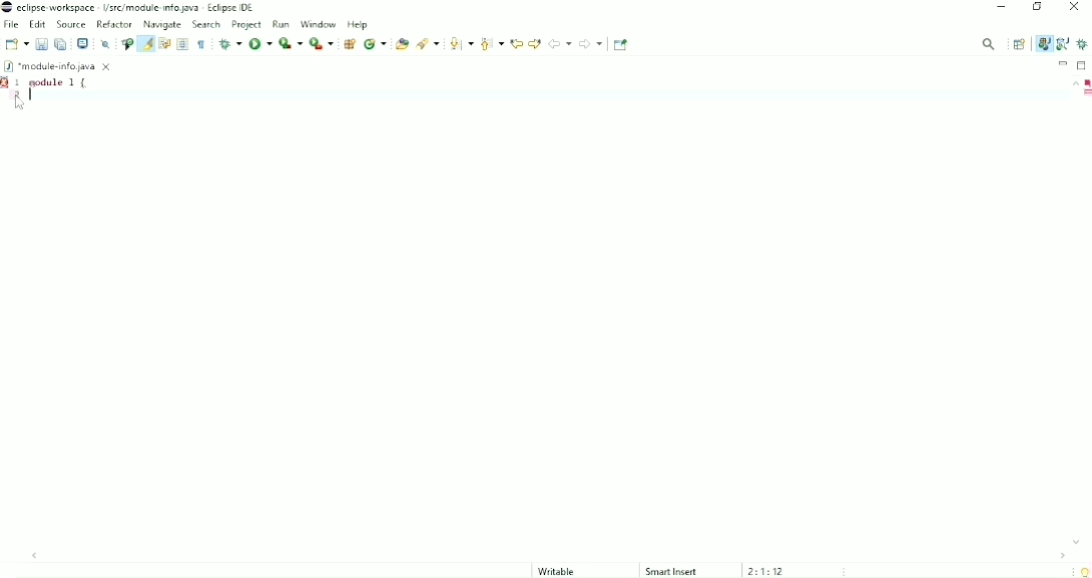  Describe the element at coordinates (103, 44) in the screenshot. I see `Skip All Breakpoints` at that location.